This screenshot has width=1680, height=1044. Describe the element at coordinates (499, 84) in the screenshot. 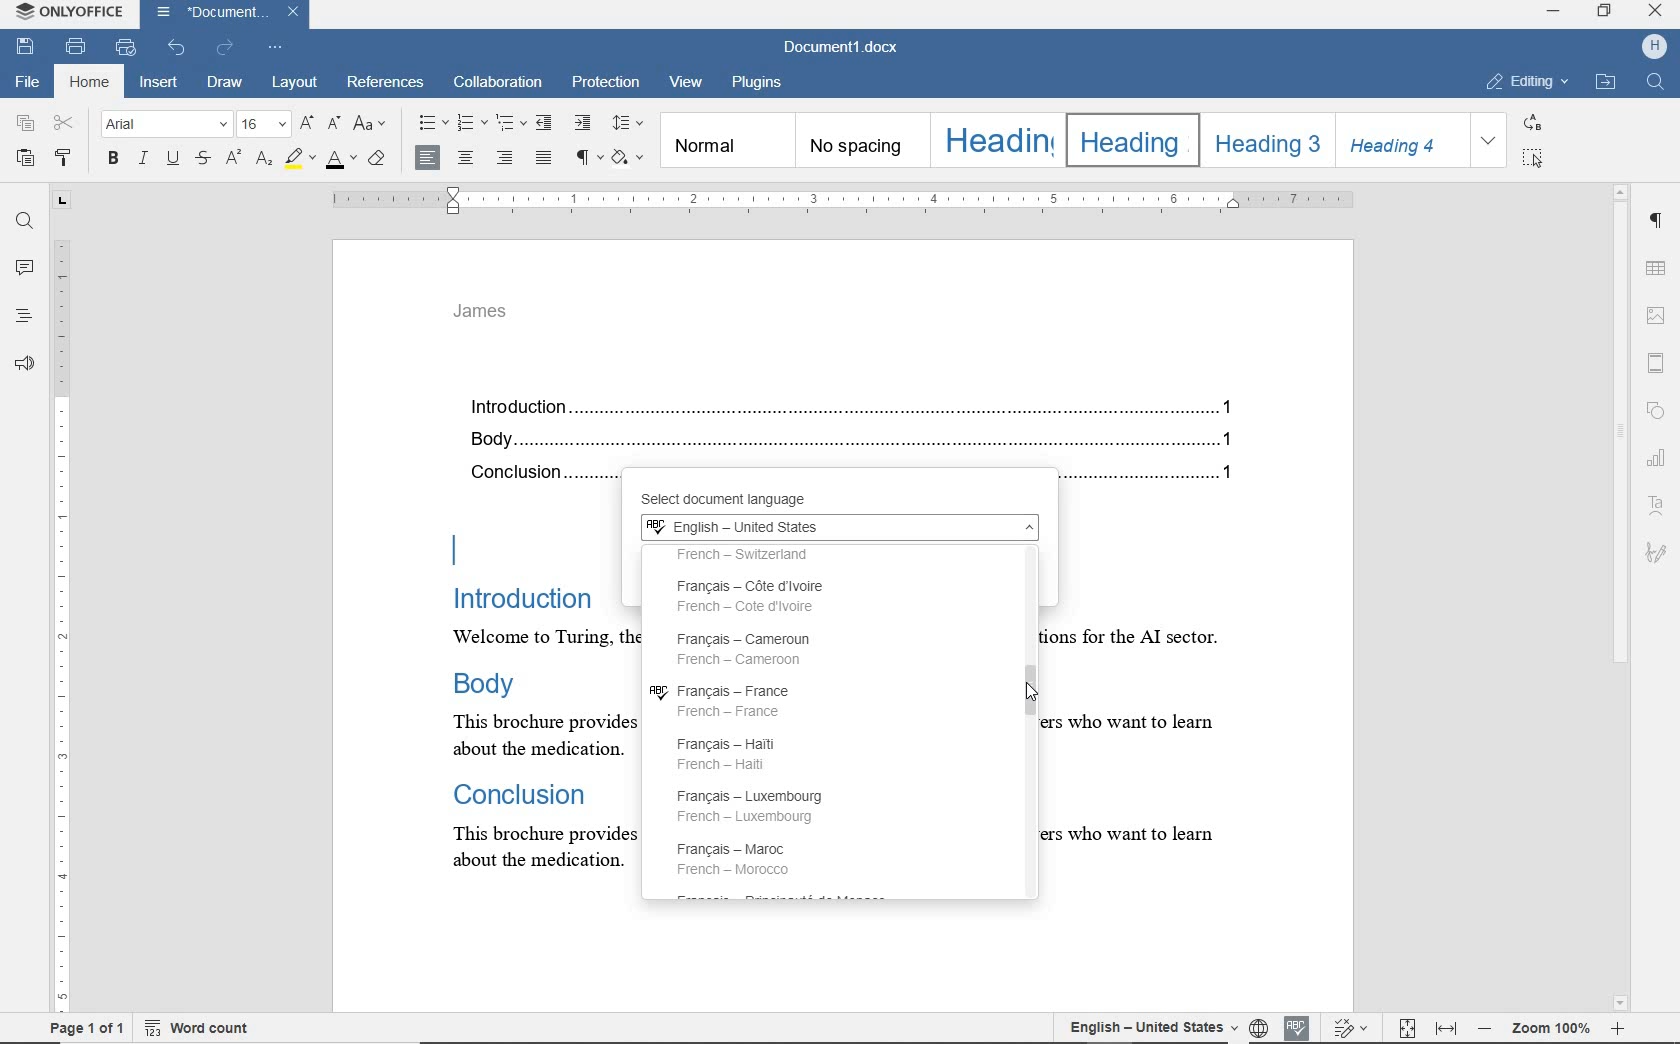

I see `collaboration` at that location.